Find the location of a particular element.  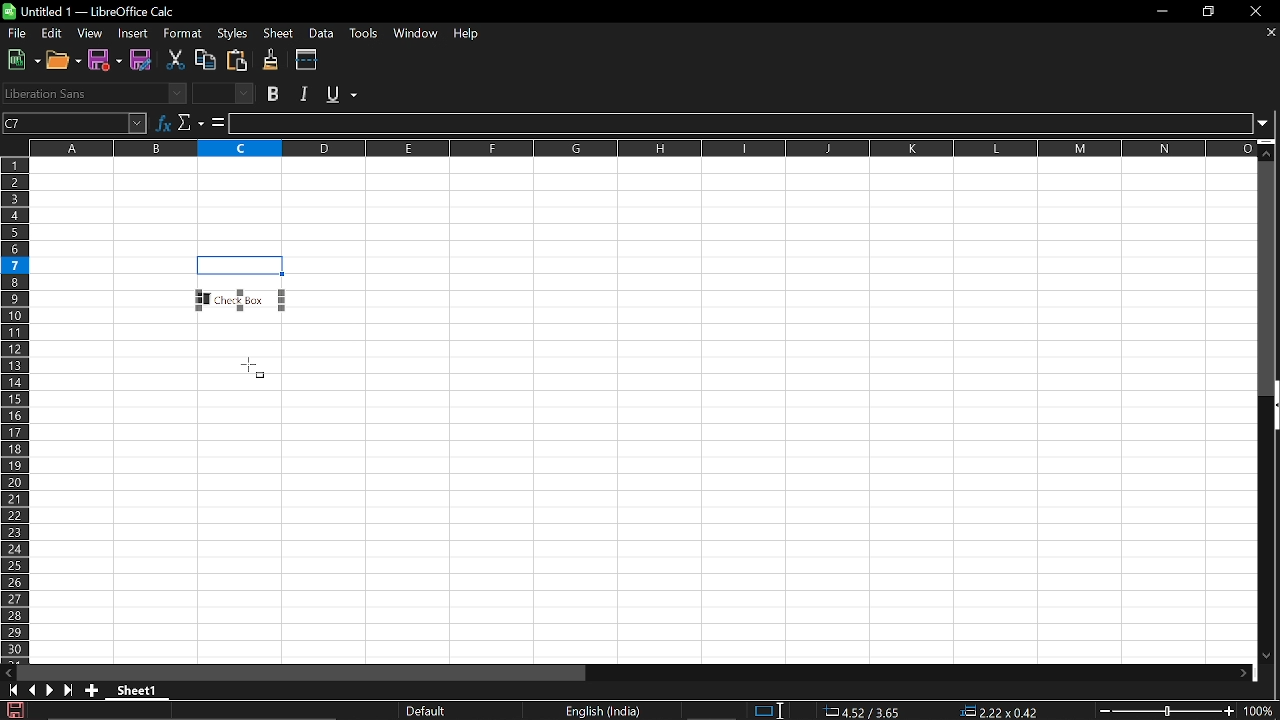

Copy is located at coordinates (205, 60).